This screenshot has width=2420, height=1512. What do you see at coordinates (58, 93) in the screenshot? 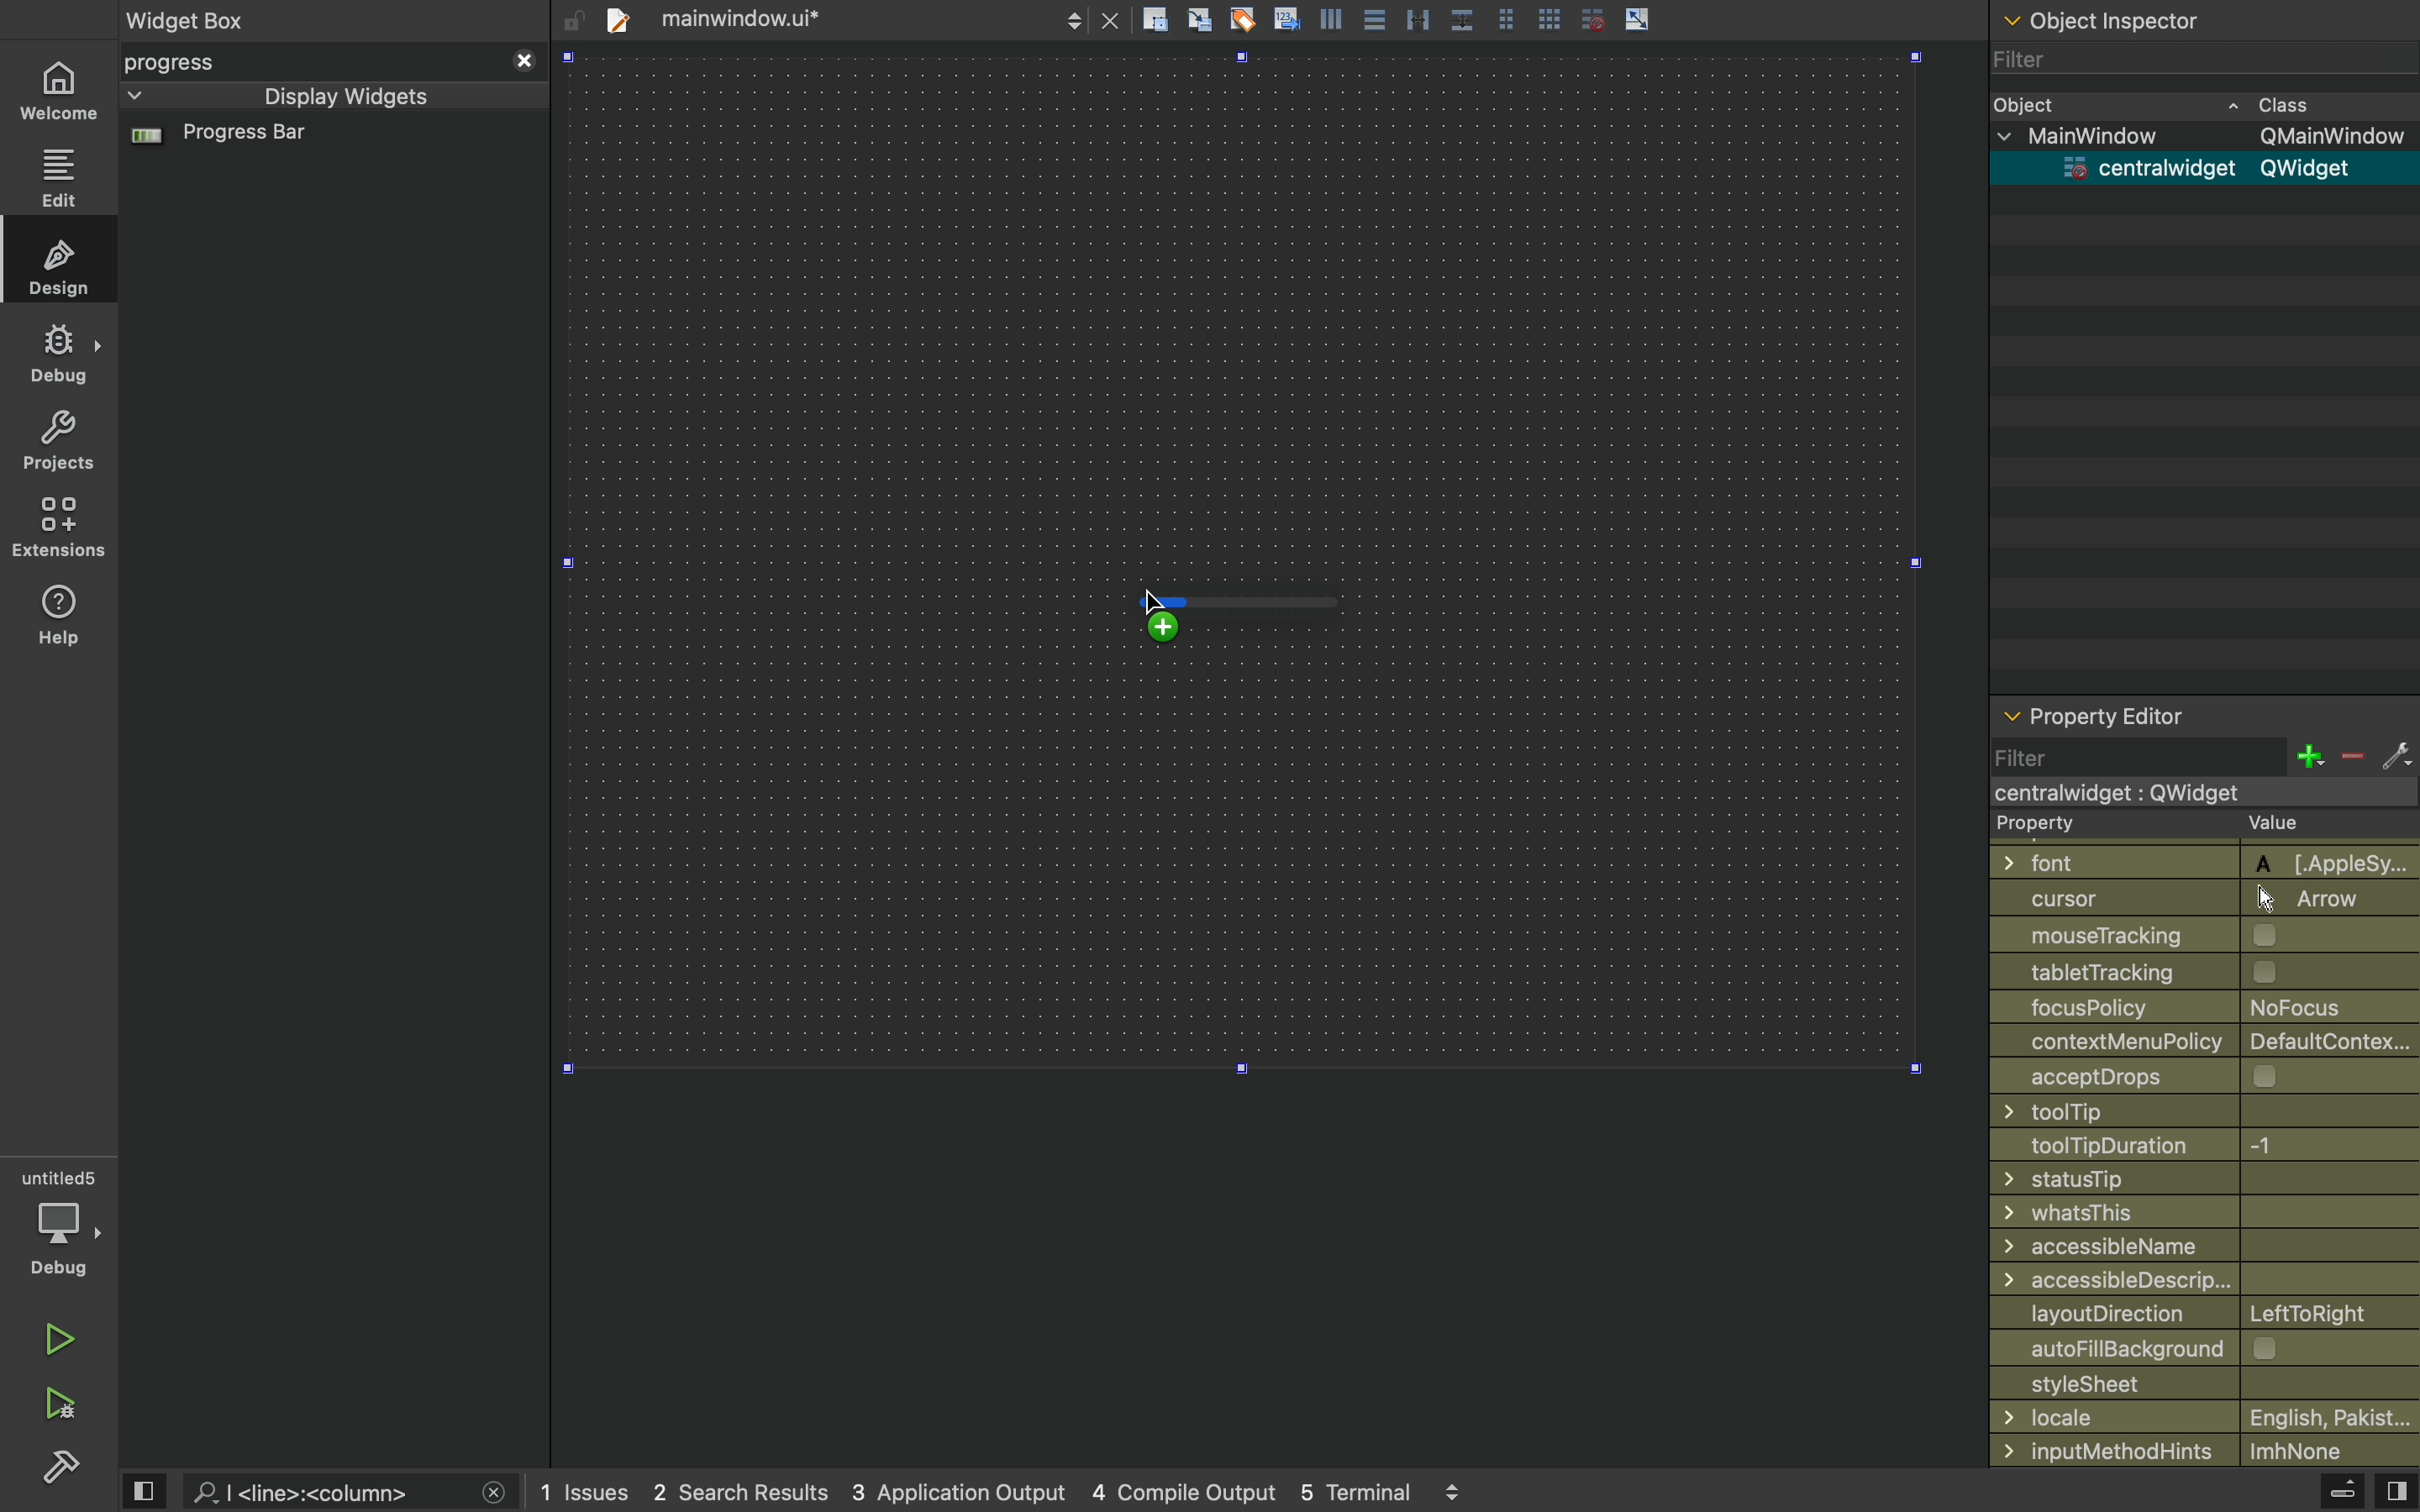
I see `home` at bounding box center [58, 93].